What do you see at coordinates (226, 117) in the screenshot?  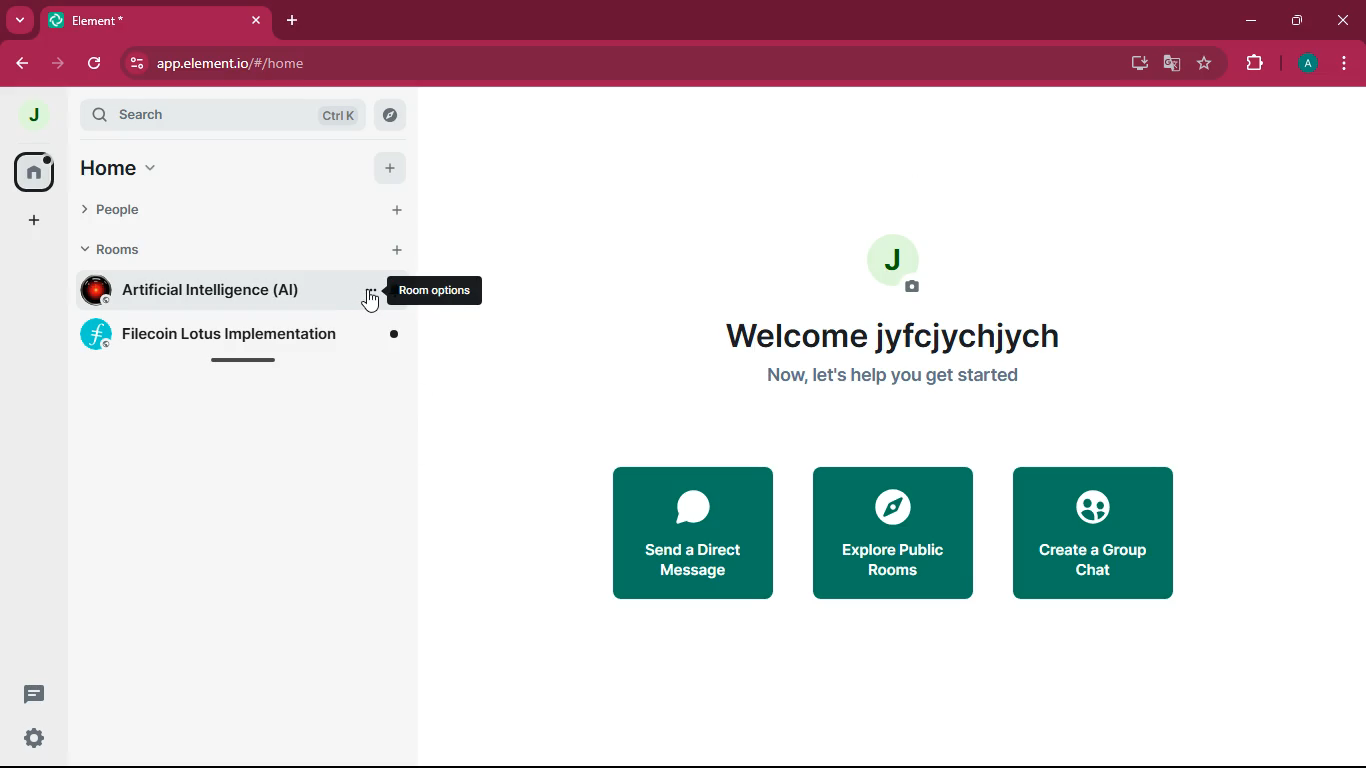 I see `search` at bounding box center [226, 117].